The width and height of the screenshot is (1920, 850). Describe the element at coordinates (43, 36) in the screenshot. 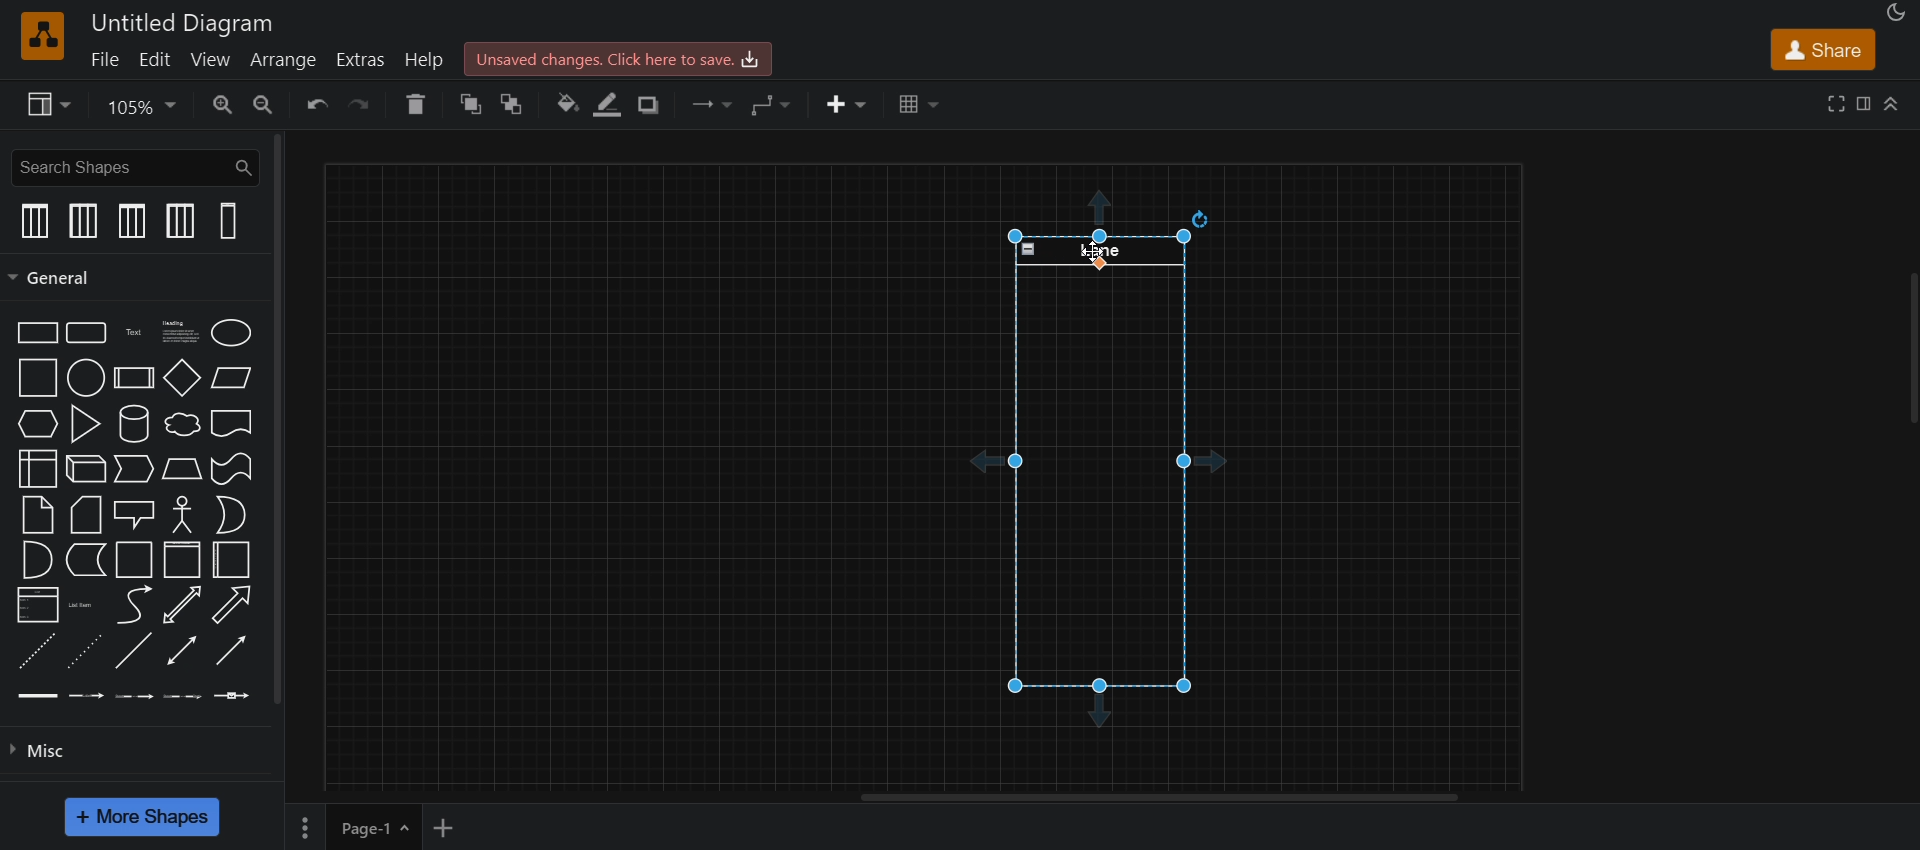

I see `logo` at that location.